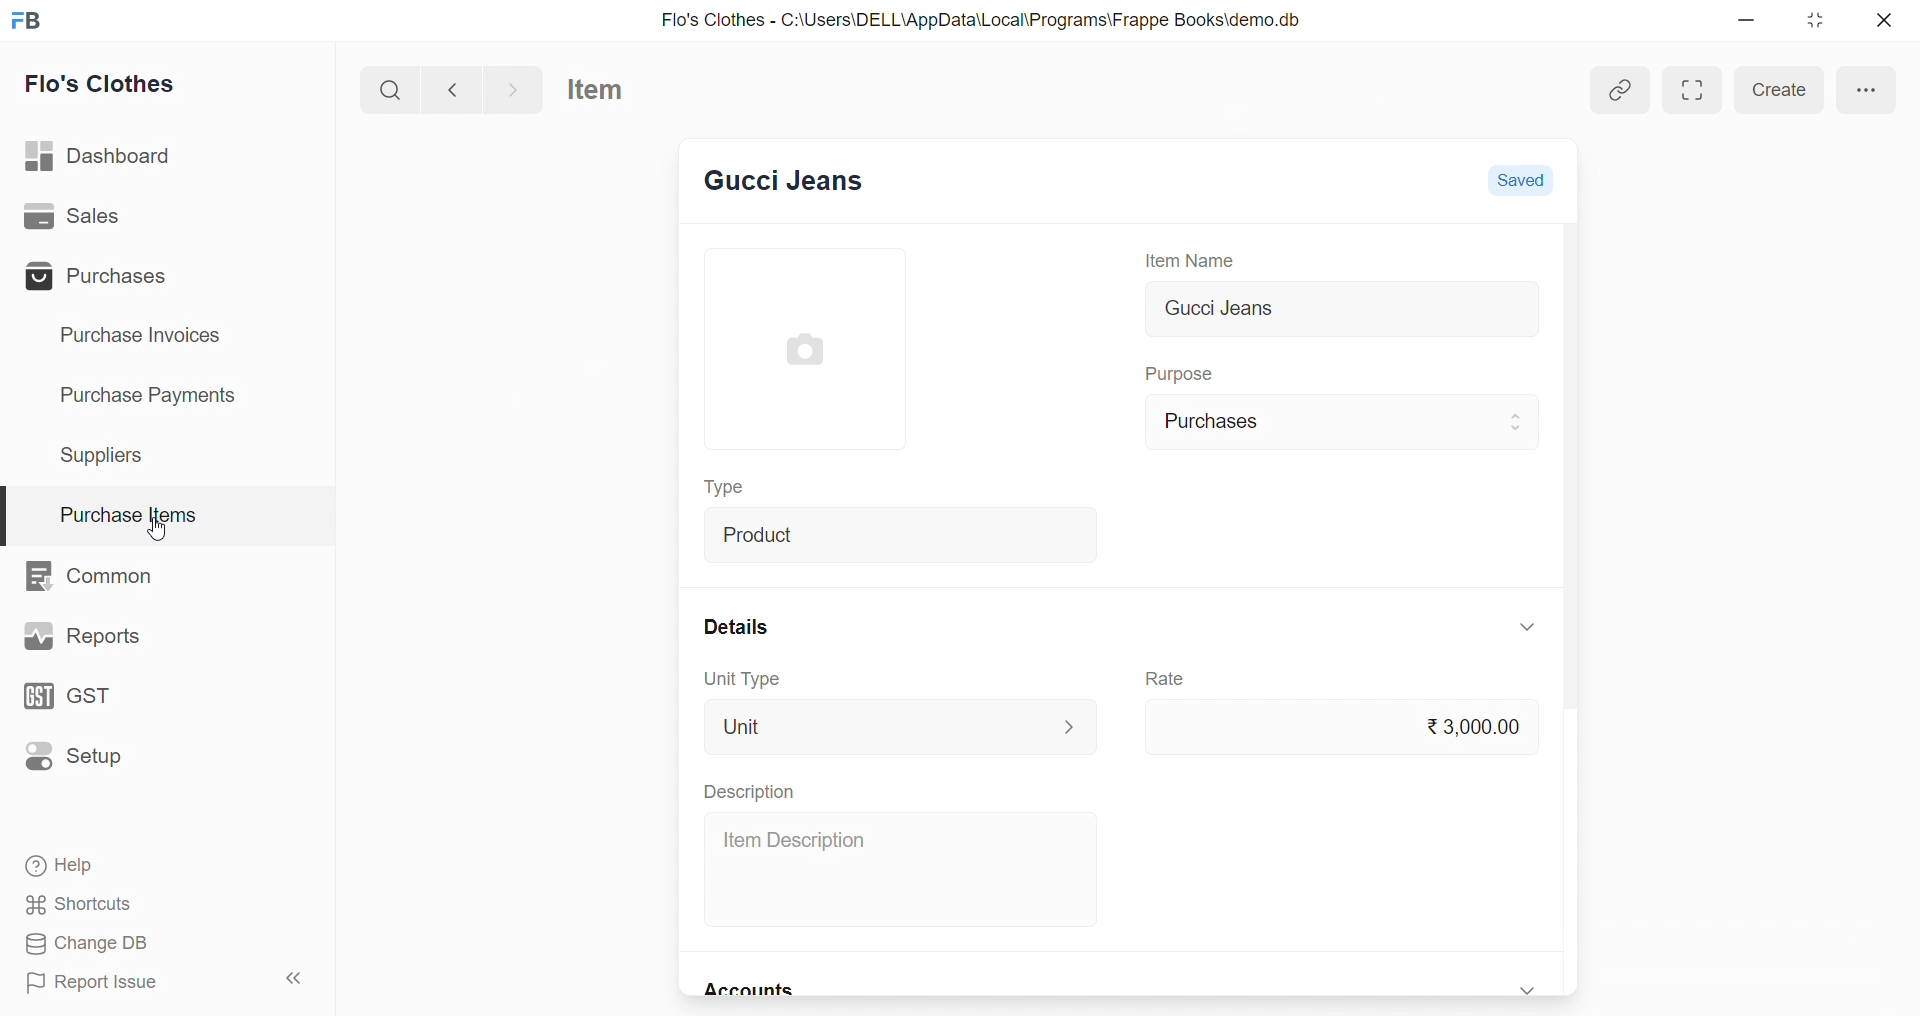  I want to click on Item Description, so click(905, 870).